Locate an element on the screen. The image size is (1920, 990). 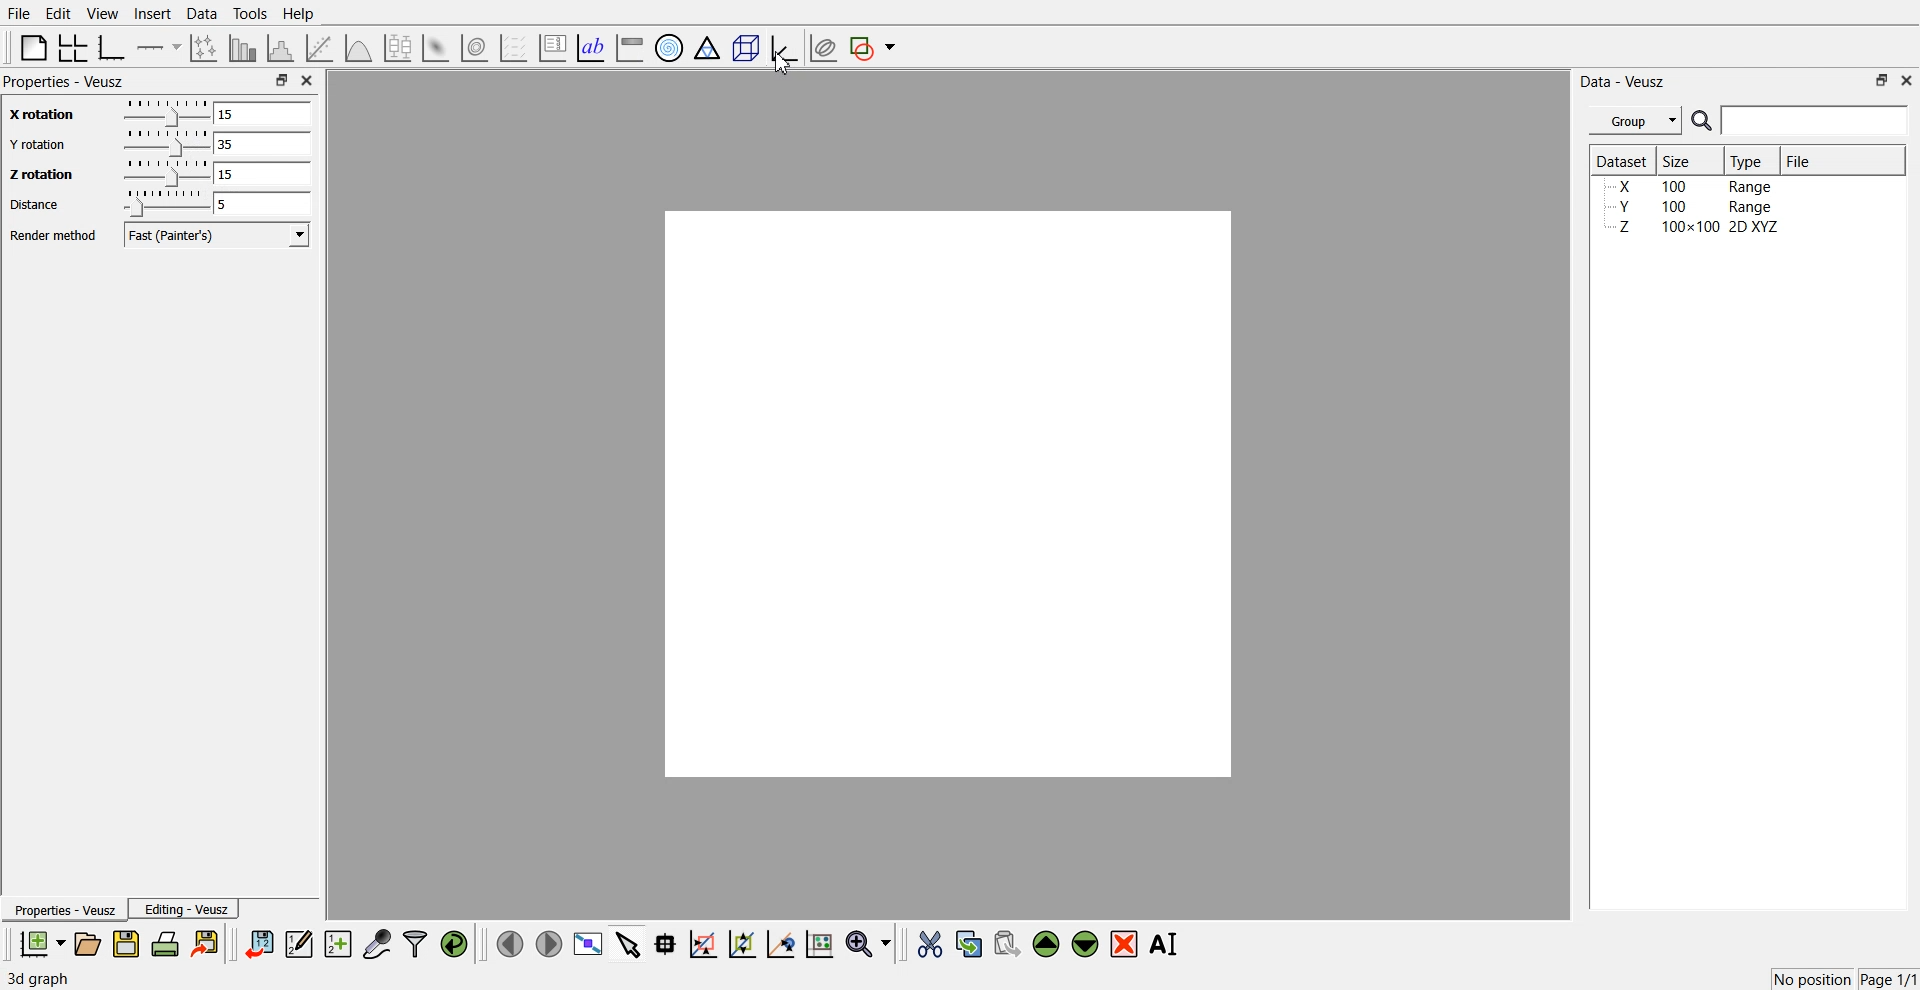
Distance is located at coordinates (34, 204).